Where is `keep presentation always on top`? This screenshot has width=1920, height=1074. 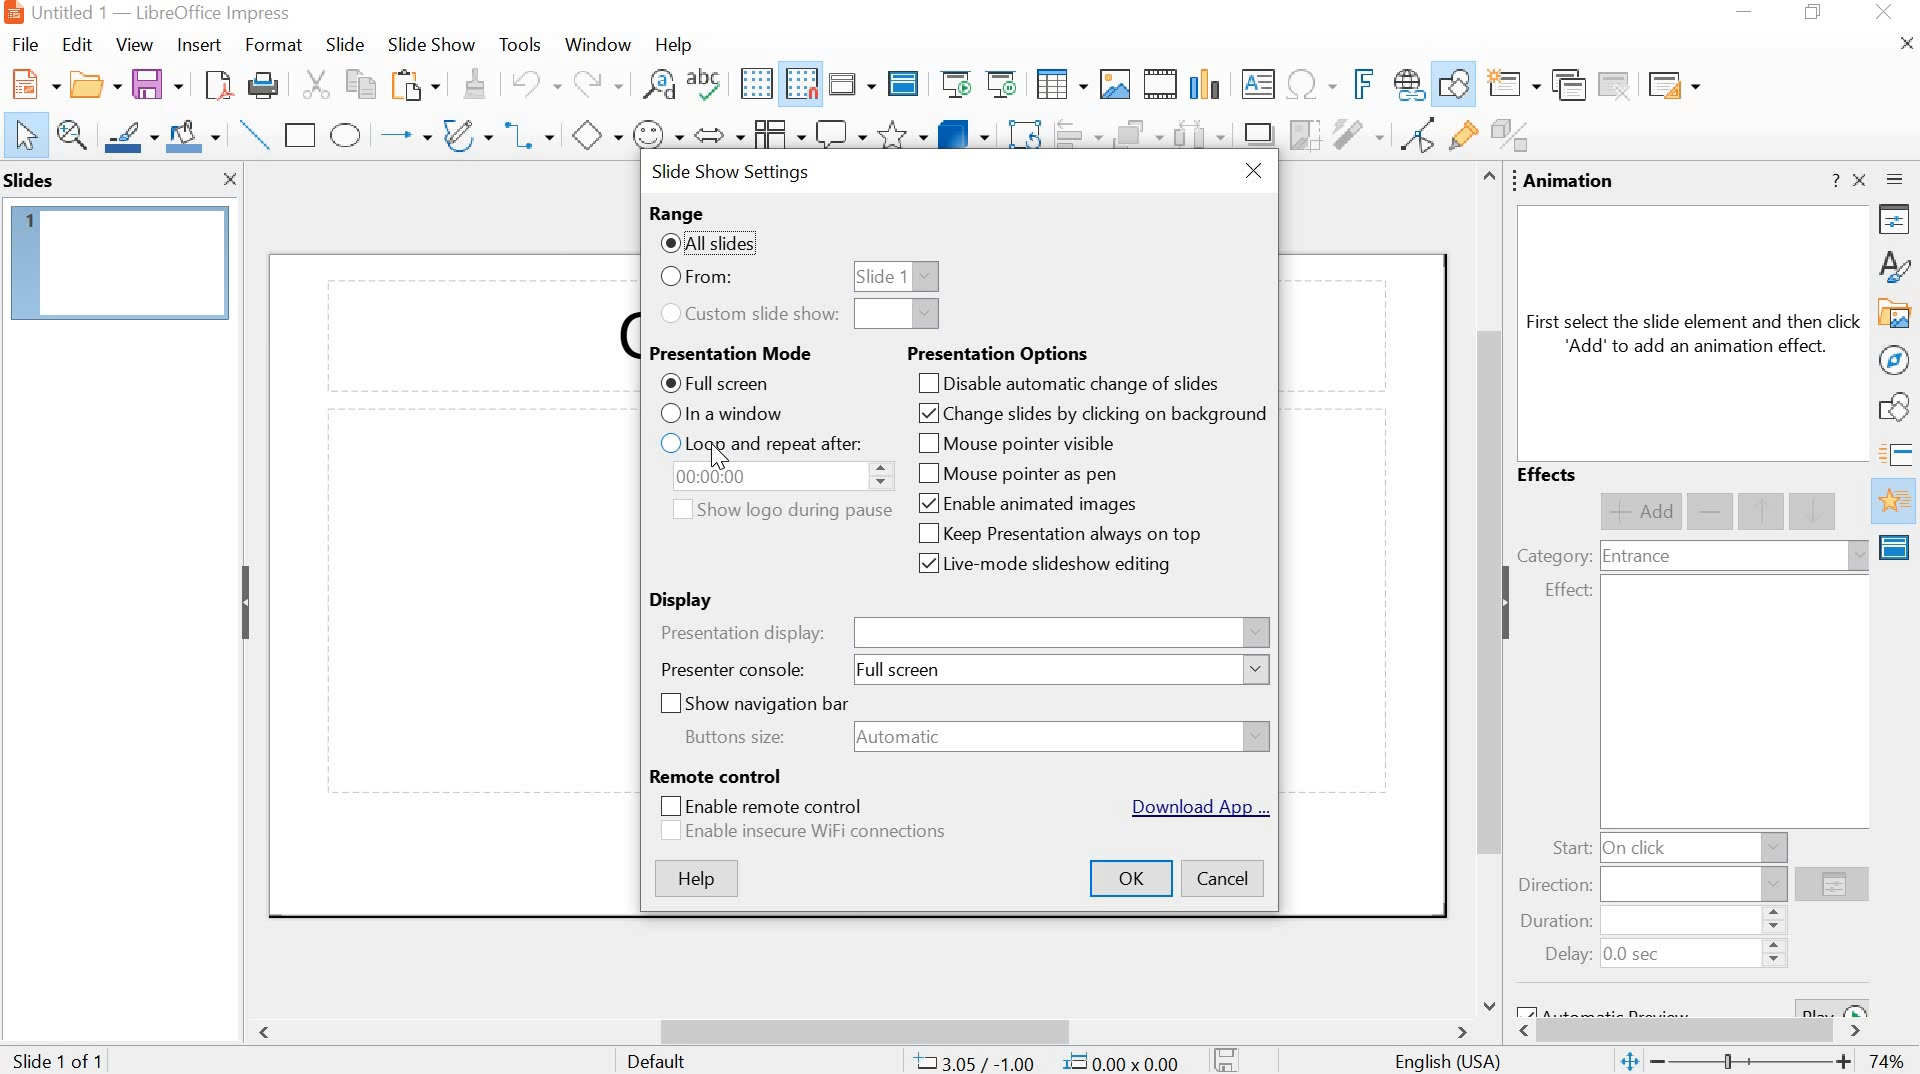 keep presentation always on top is located at coordinates (1057, 533).